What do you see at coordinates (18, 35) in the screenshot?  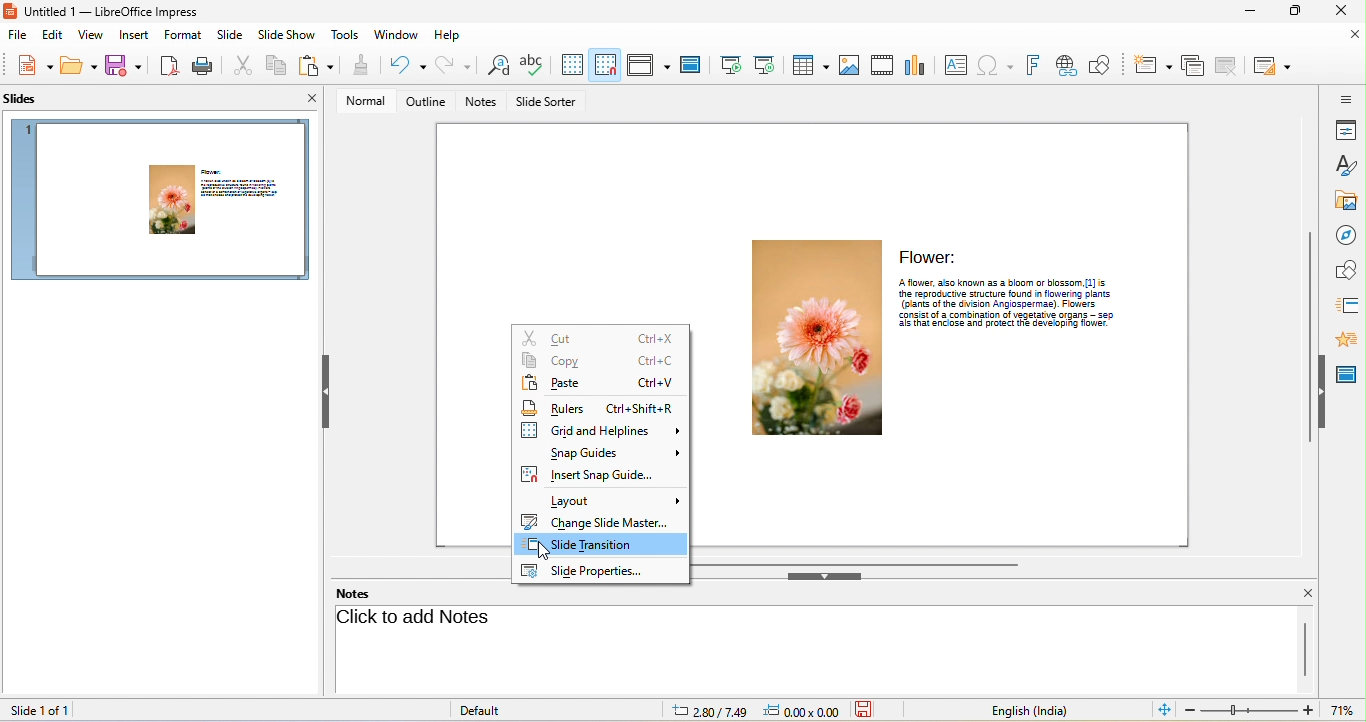 I see `file` at bounding box center [18, 35].